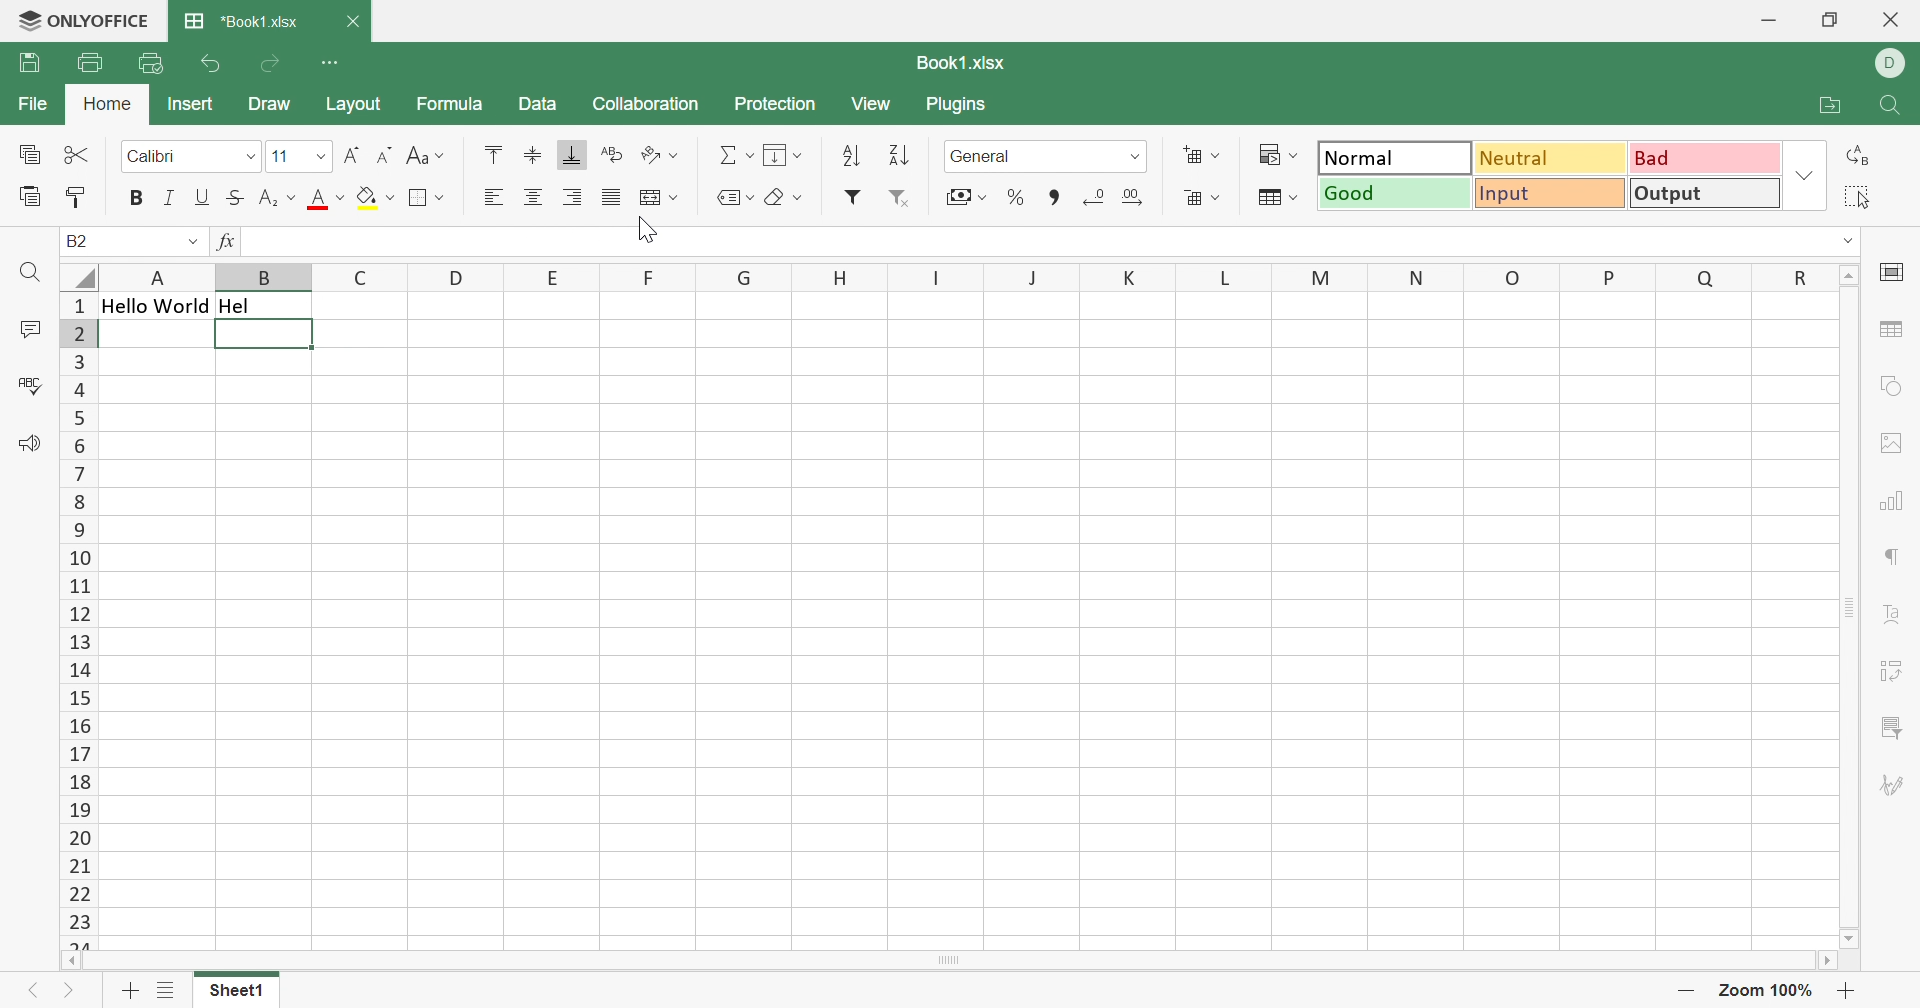 The image size is (1920, 1008). I want to click on Close, so click(354, 24).